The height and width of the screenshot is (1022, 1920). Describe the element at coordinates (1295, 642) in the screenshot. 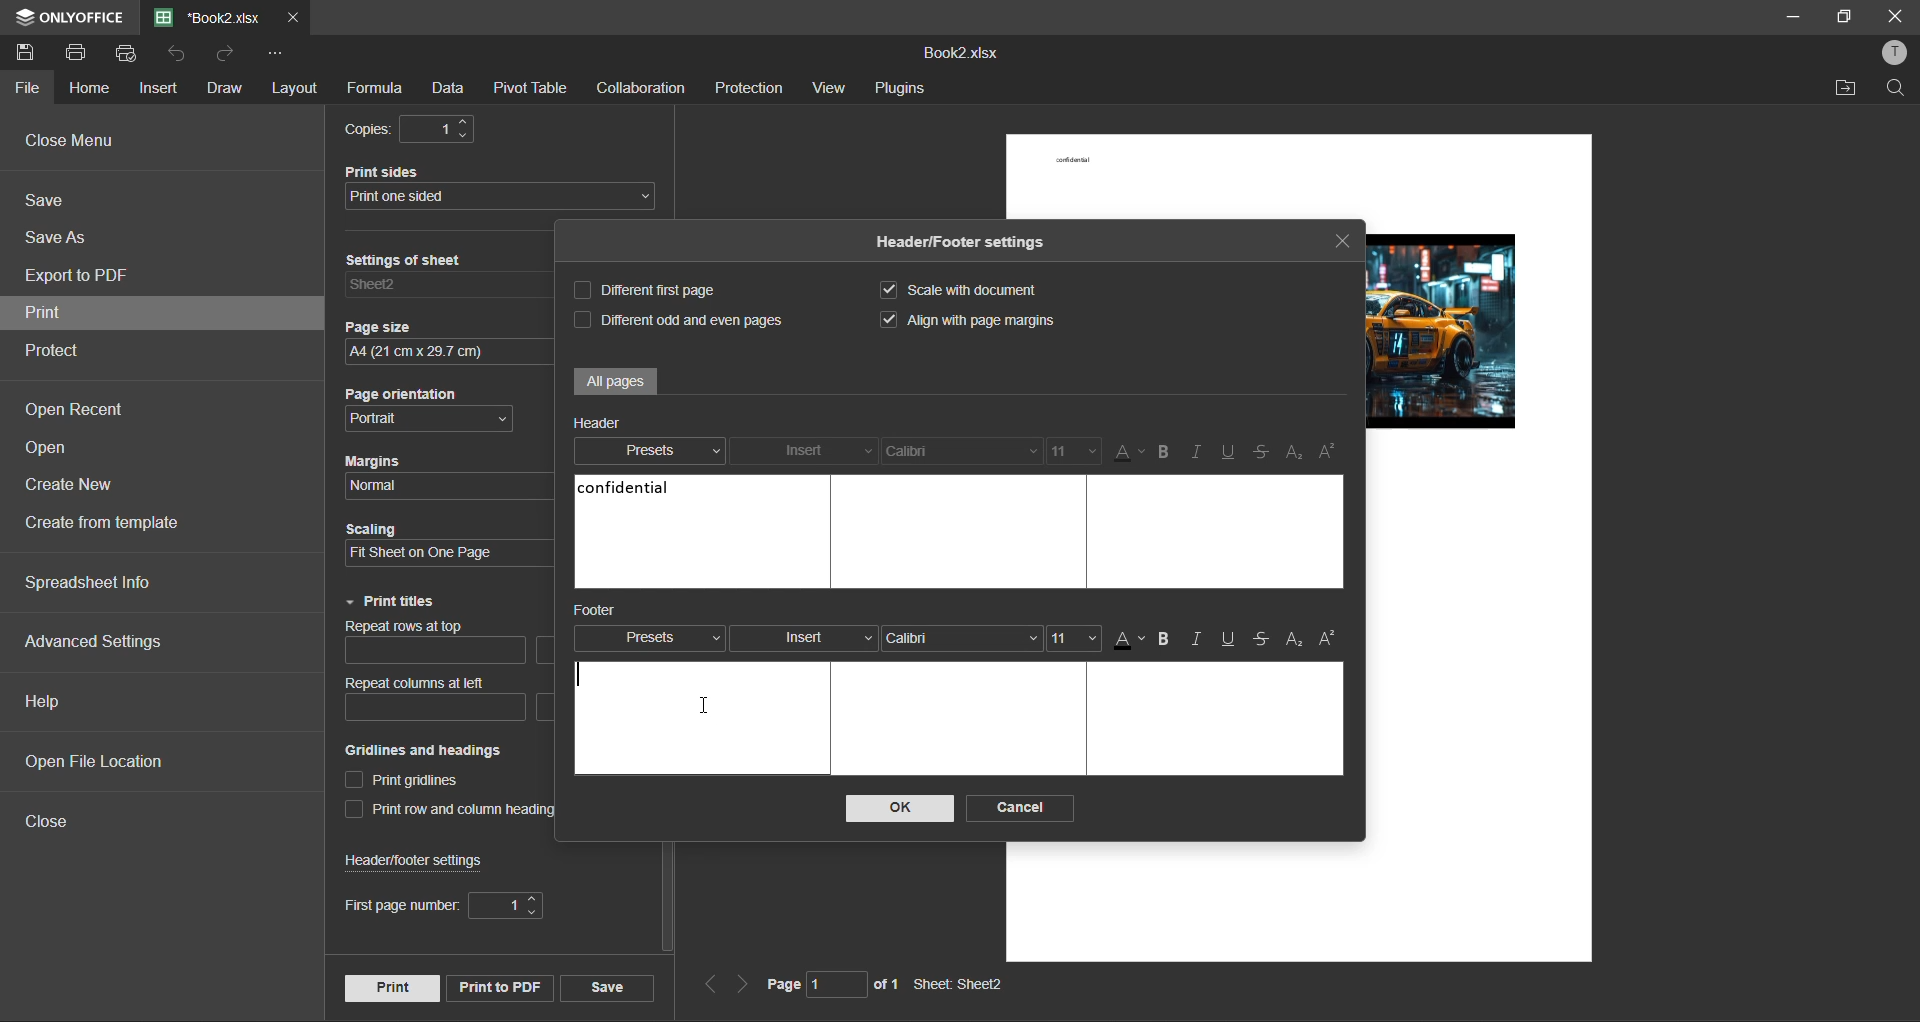

I see `subscript` at that location.